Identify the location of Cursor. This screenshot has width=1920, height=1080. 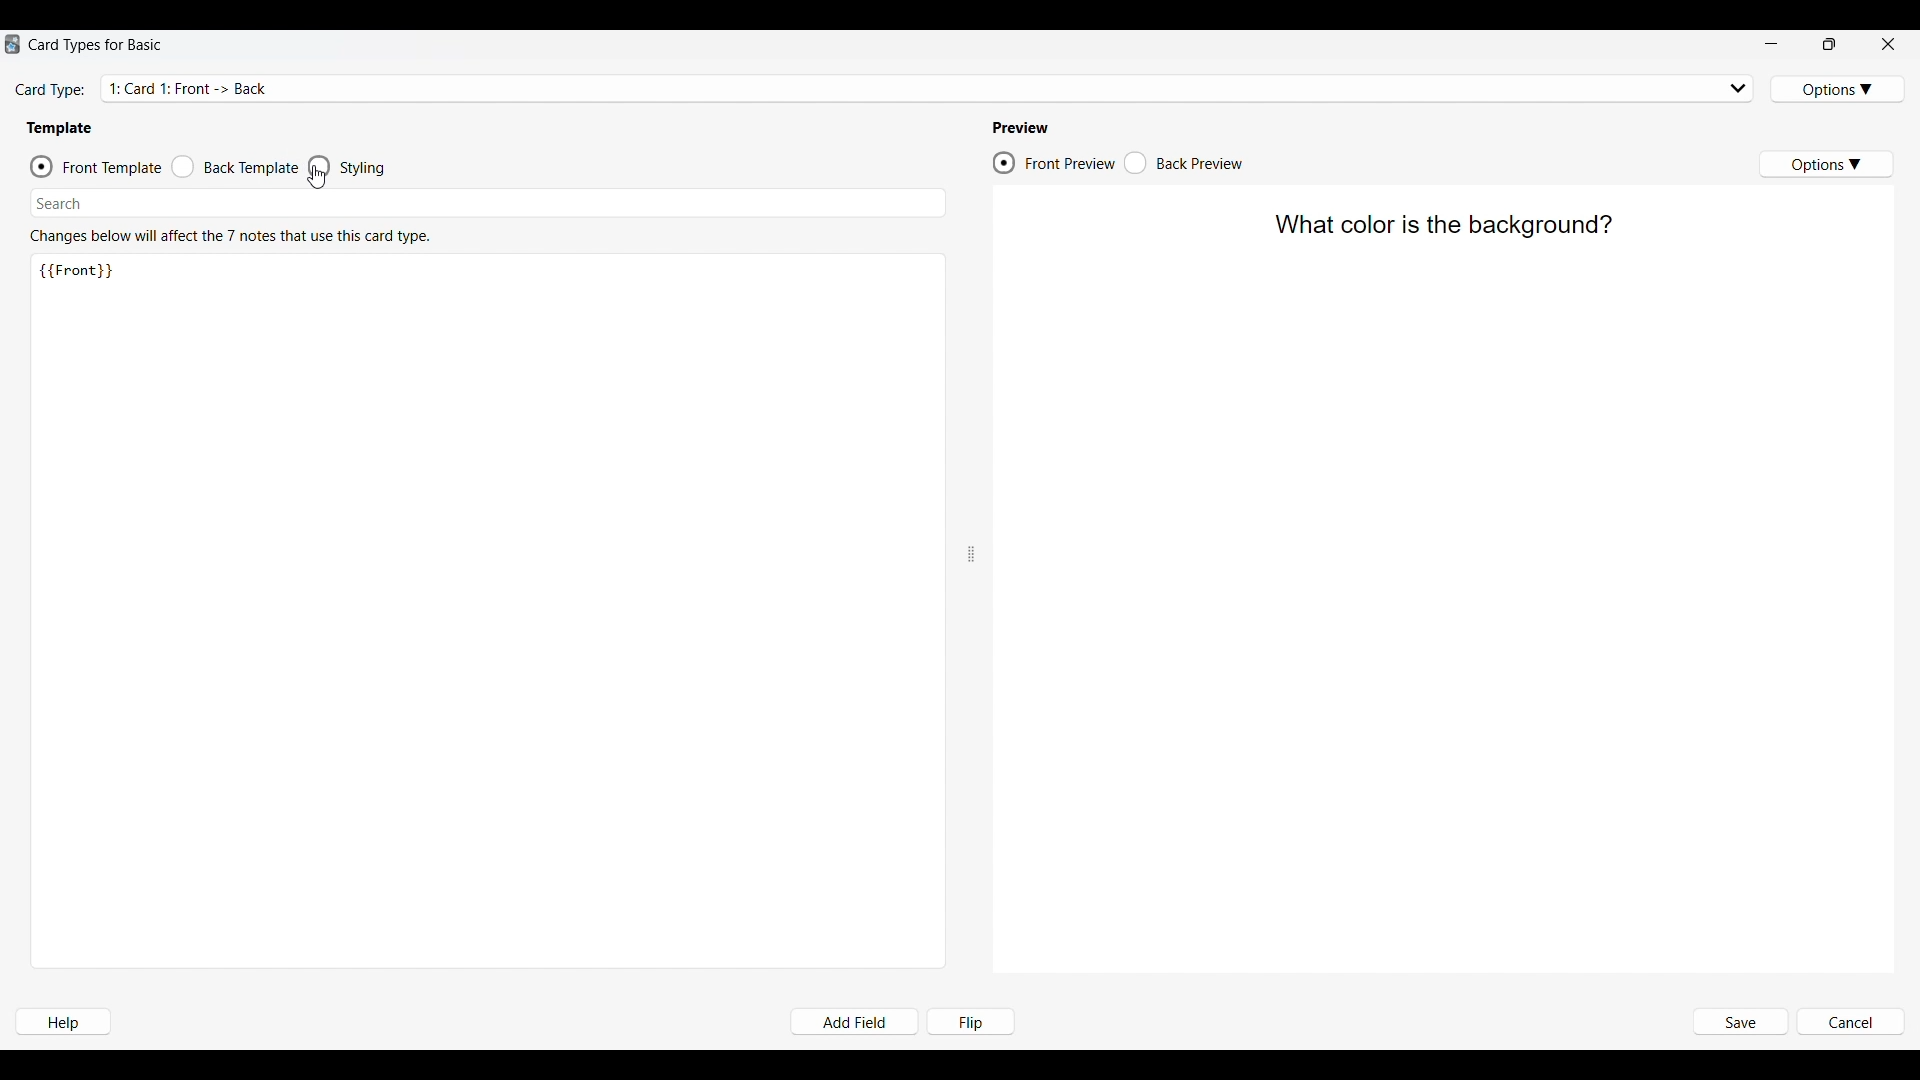
(317, 177).